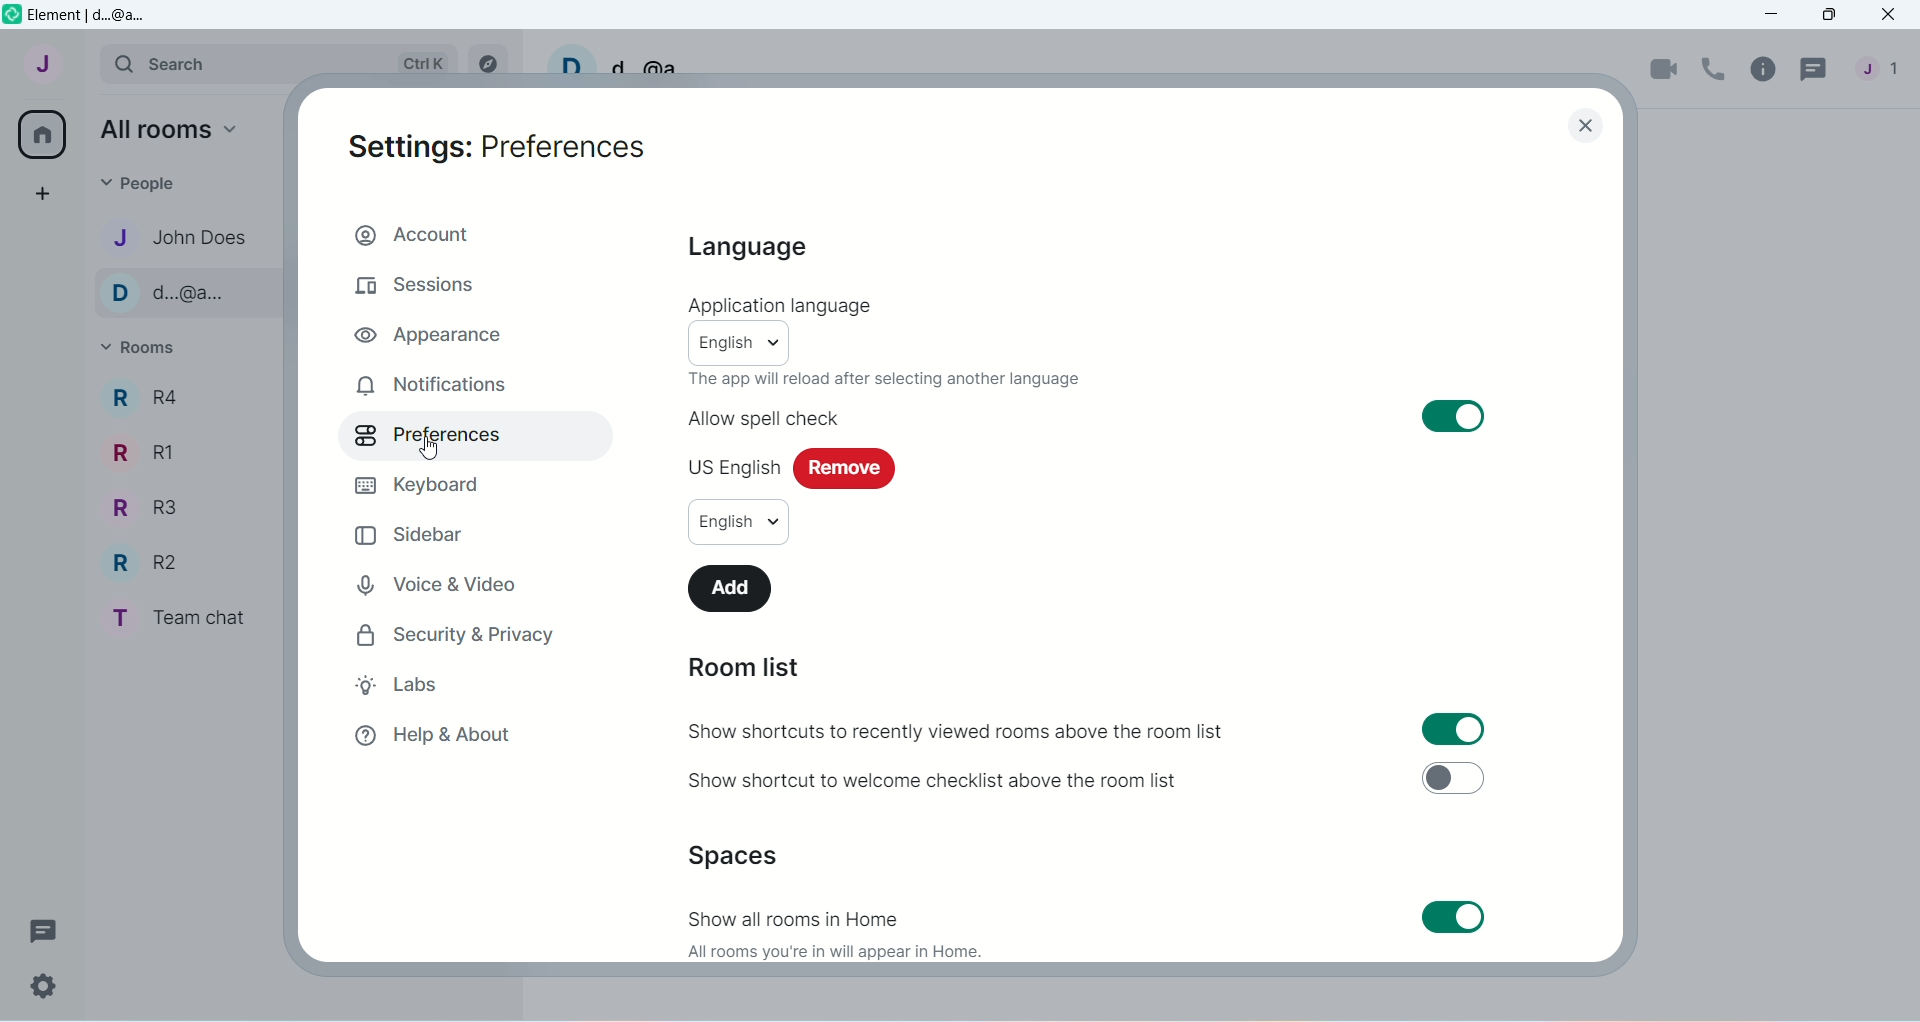 This screenshot has height=1022, width=1920. I want to click on The app will reload after selecting another language, so click(891, 380).